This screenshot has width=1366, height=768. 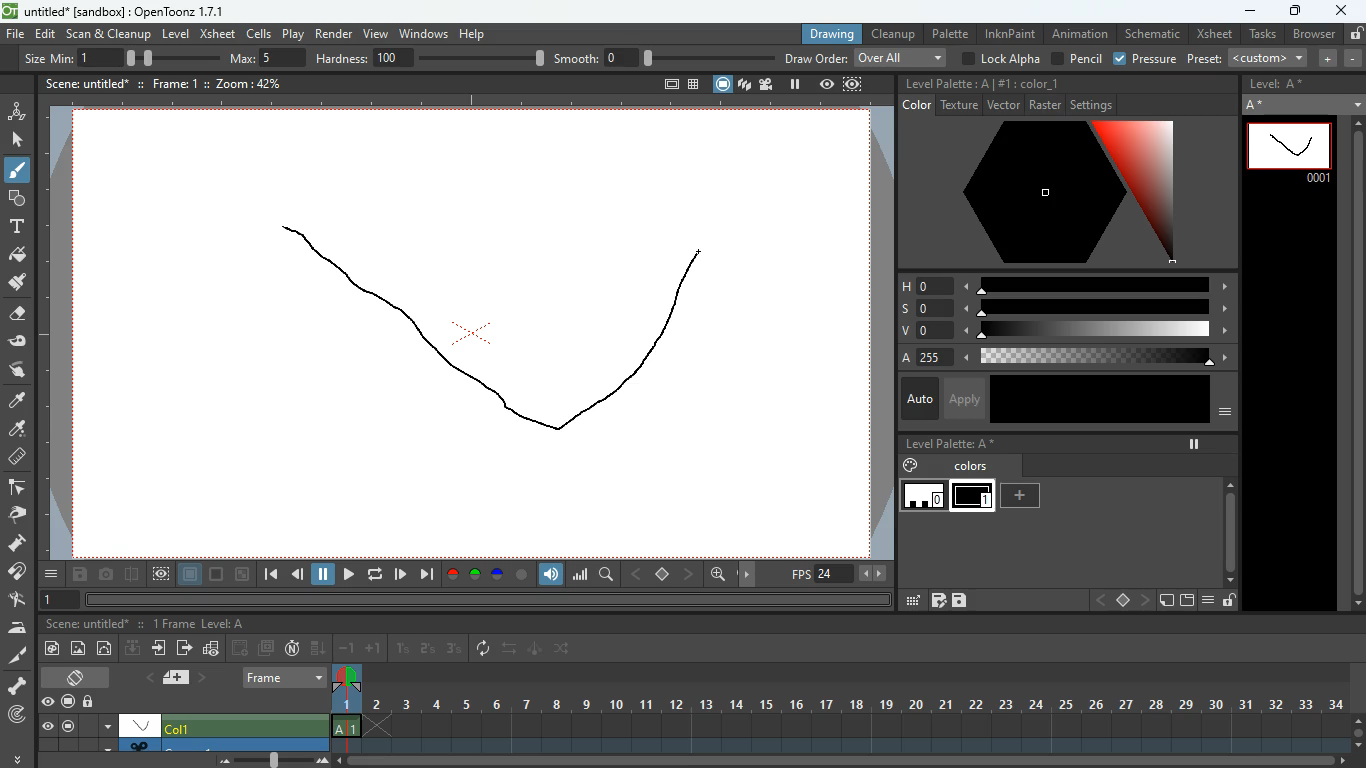 What do you see at coordinates (453, 649) in the screenshot?
I see `3` at bounding box center [453, 649].